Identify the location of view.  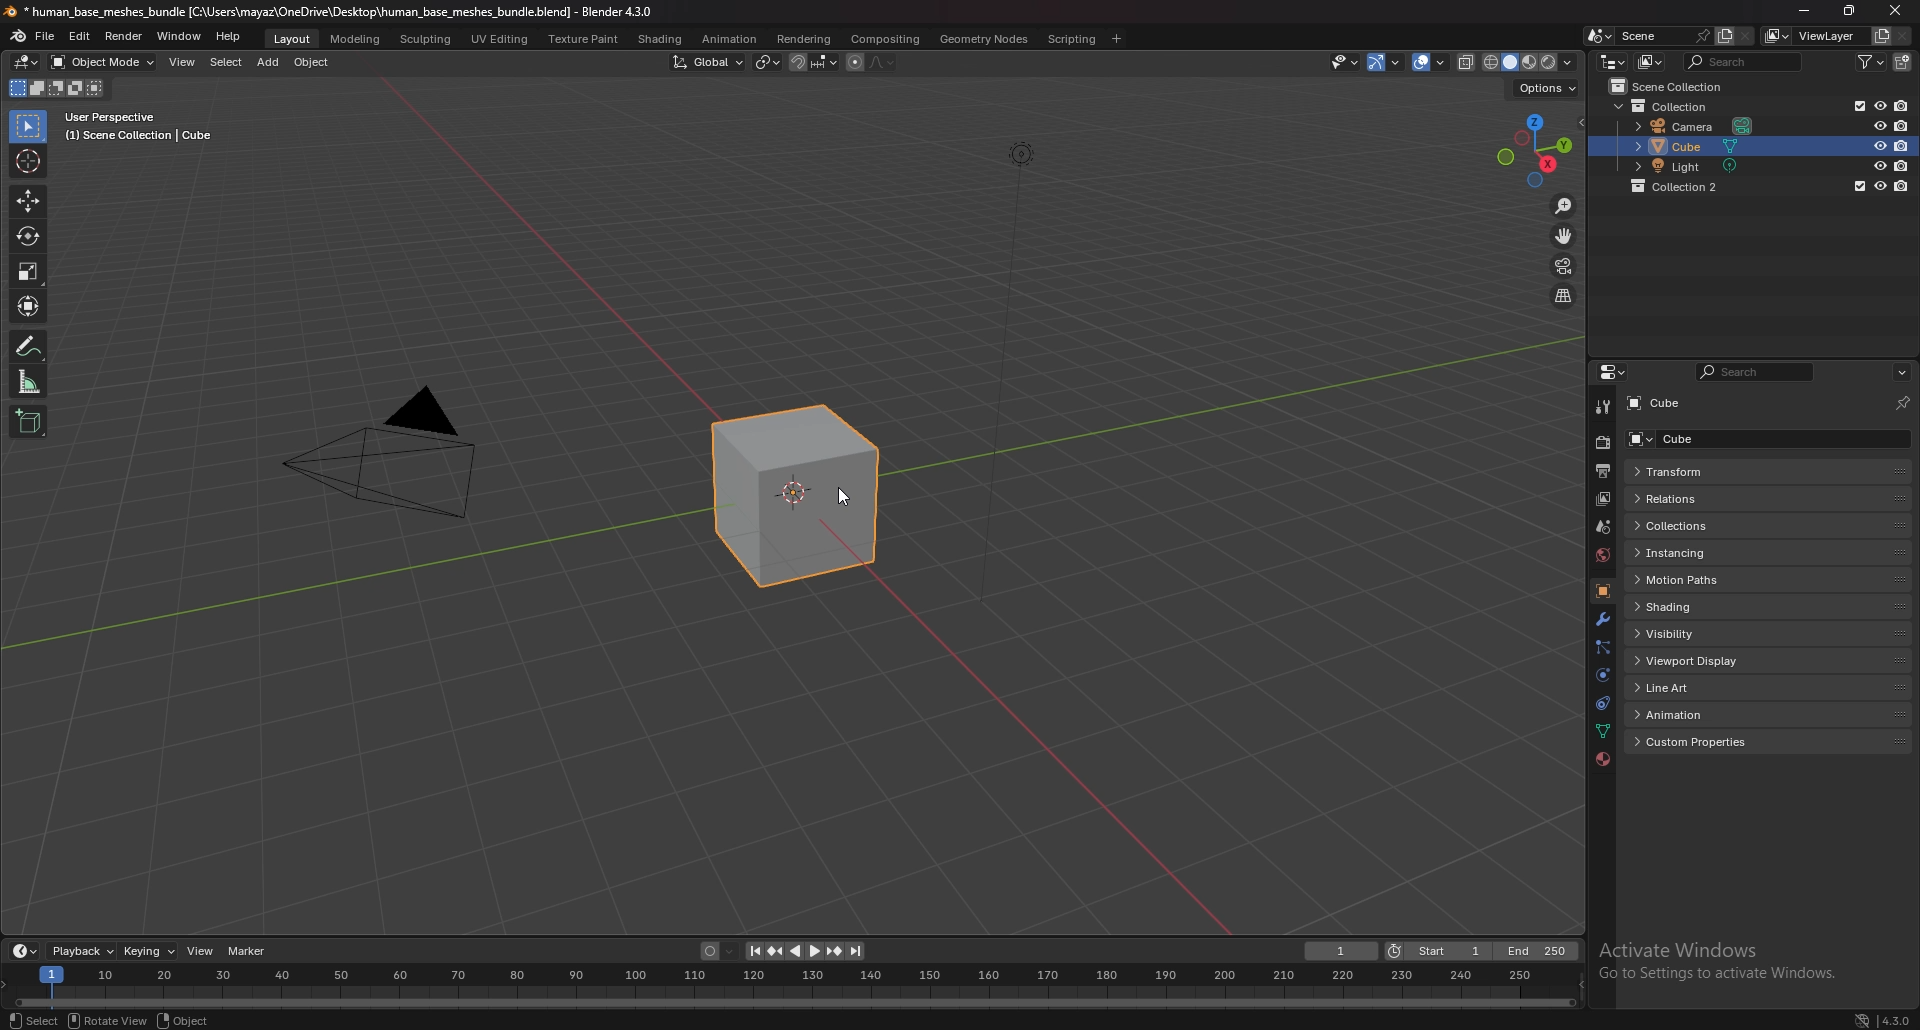
(184, 62).